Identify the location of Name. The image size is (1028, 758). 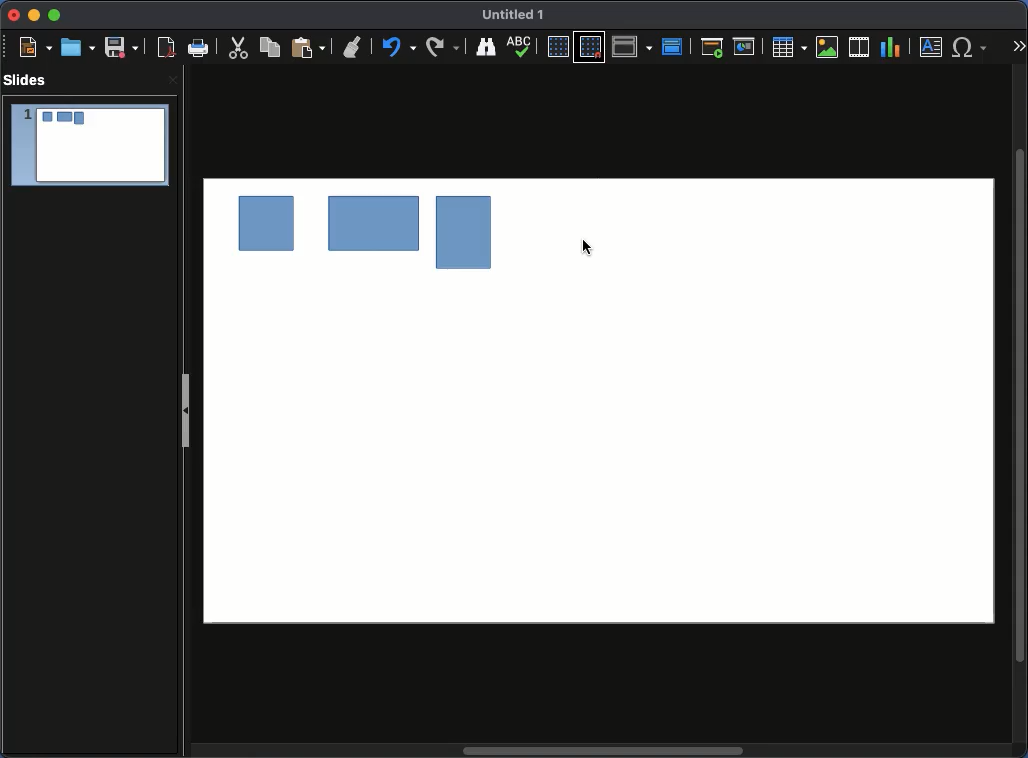
(515, 13).